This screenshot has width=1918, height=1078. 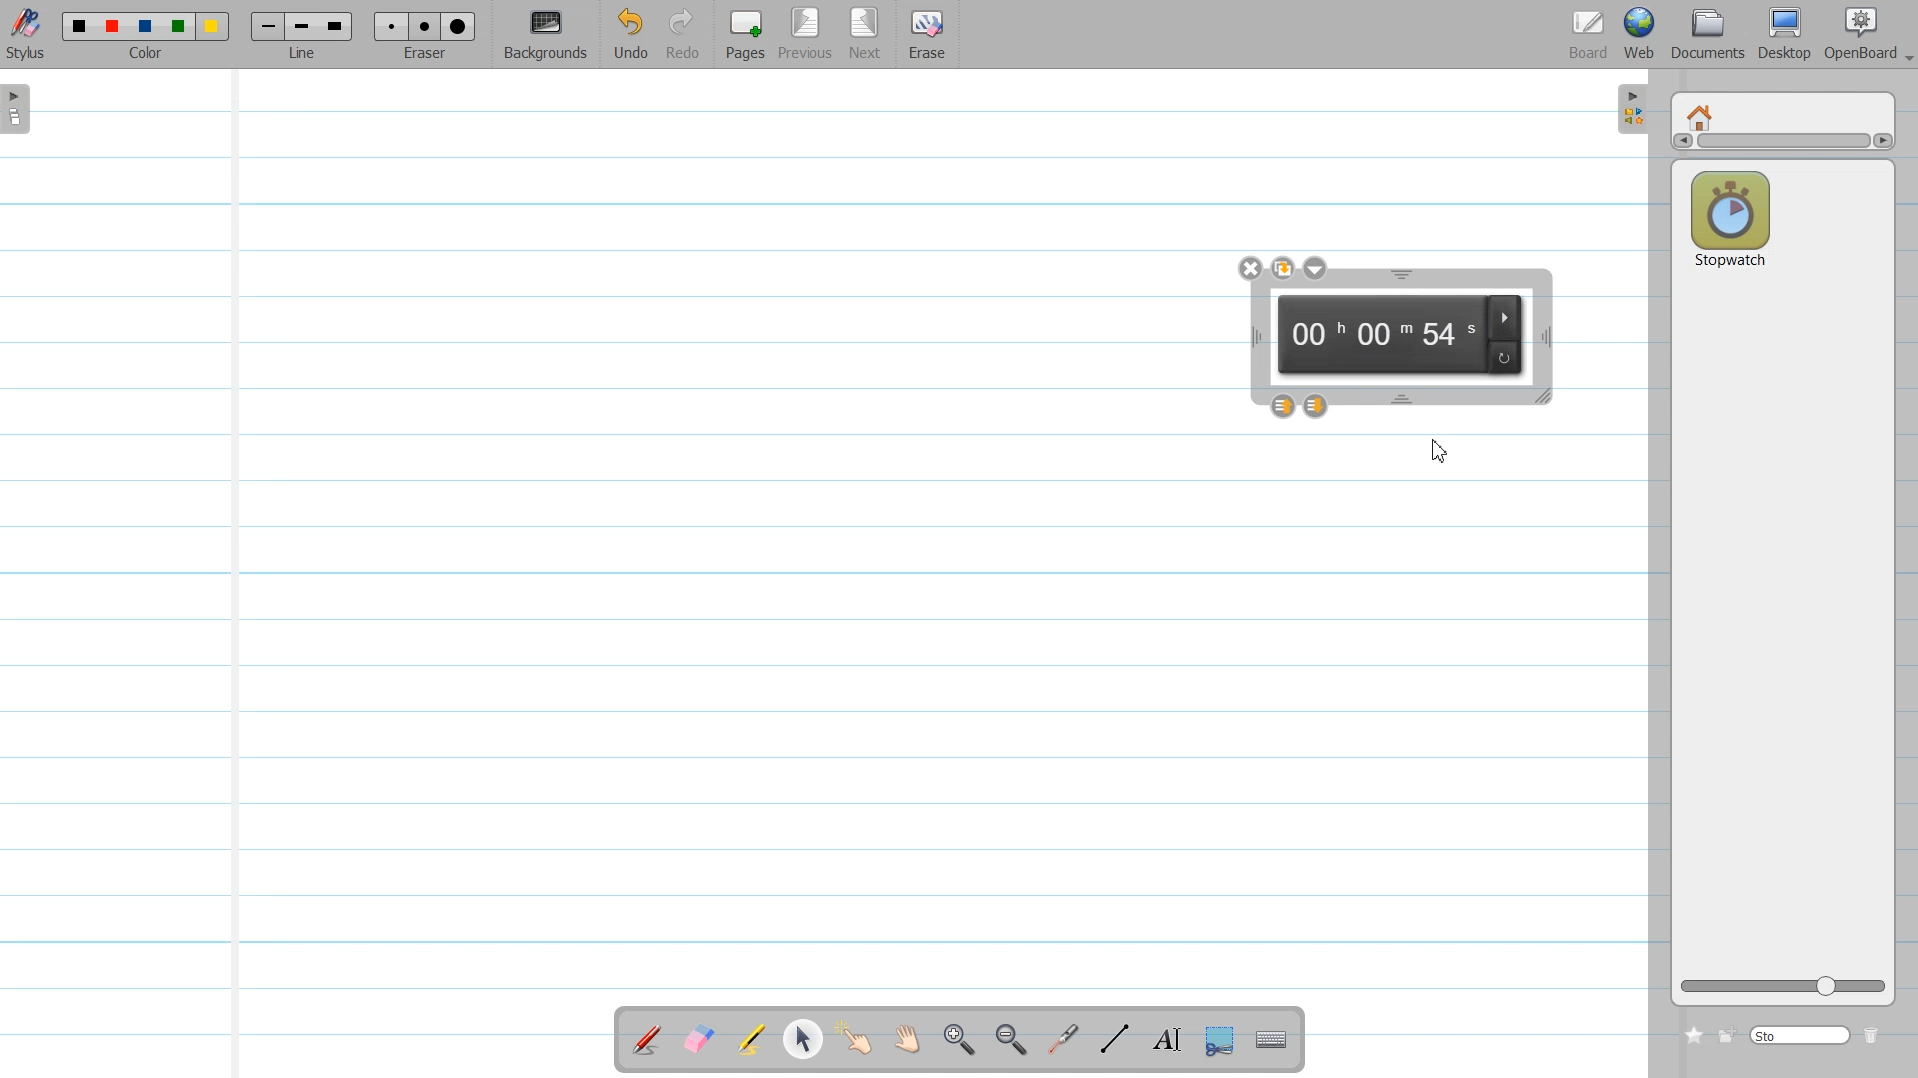 I want to click on Layer down, so click(x=1317, y=405).